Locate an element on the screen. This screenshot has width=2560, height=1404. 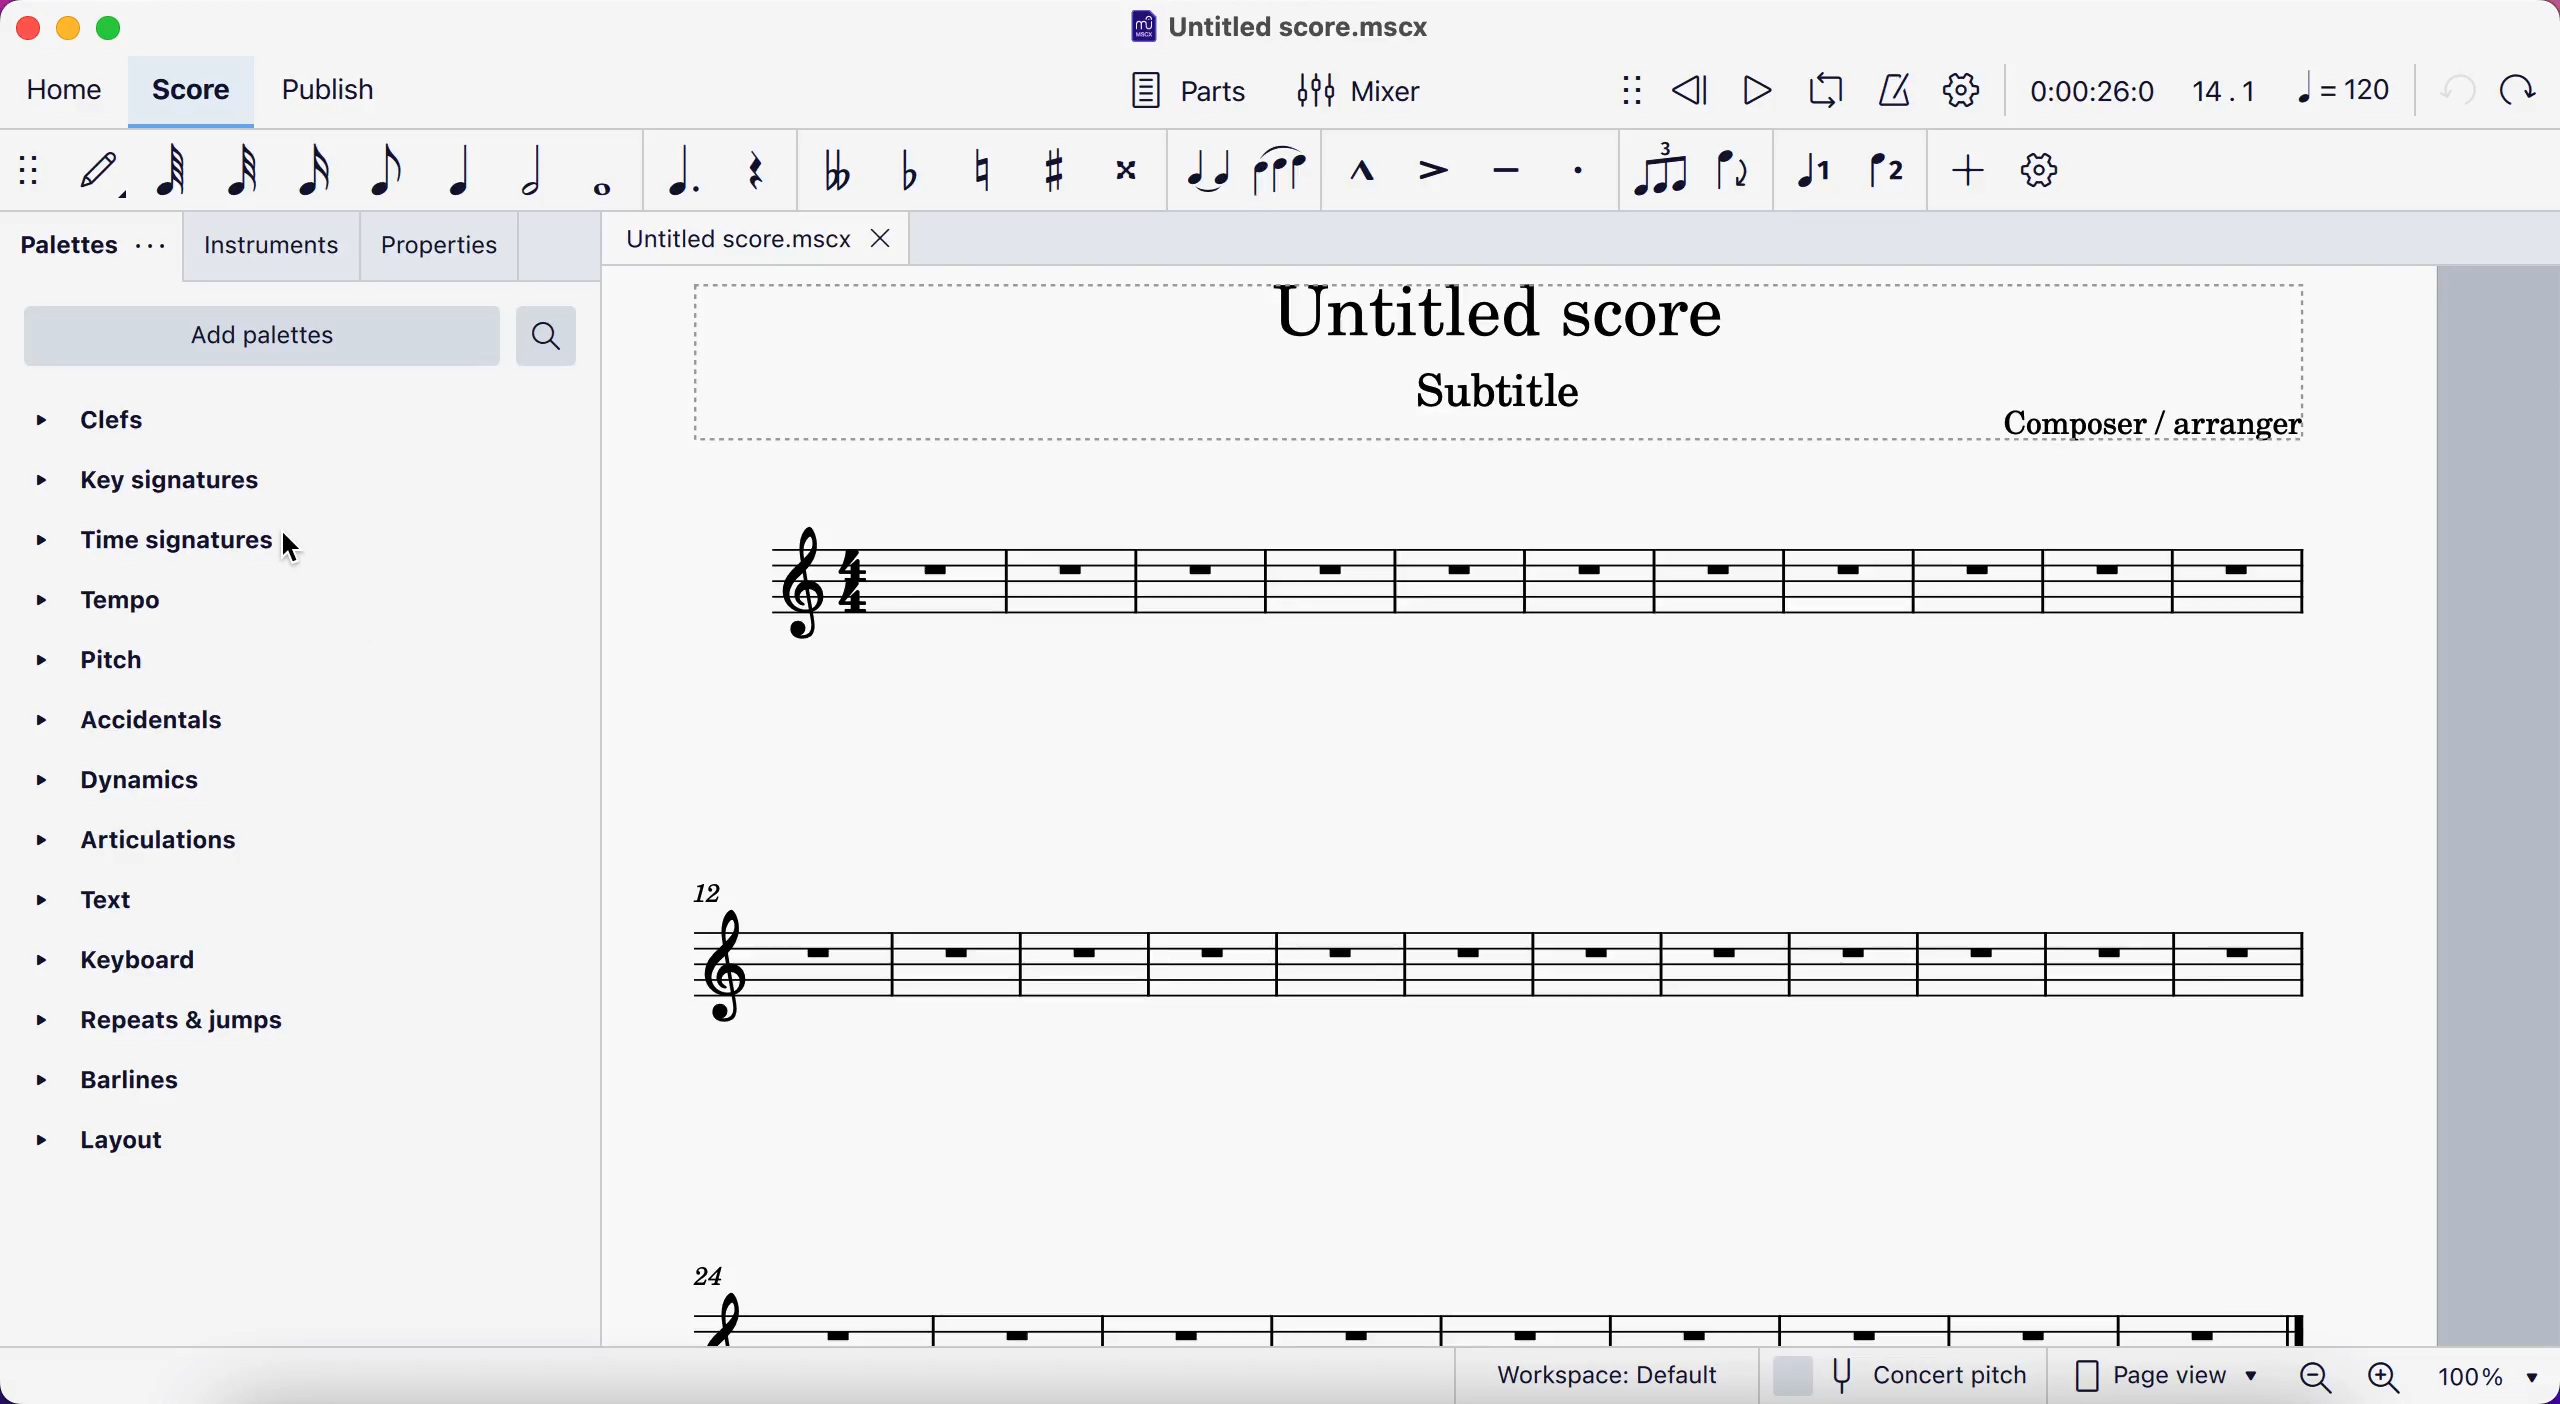
mixer is located at coordinates (1362, 88).